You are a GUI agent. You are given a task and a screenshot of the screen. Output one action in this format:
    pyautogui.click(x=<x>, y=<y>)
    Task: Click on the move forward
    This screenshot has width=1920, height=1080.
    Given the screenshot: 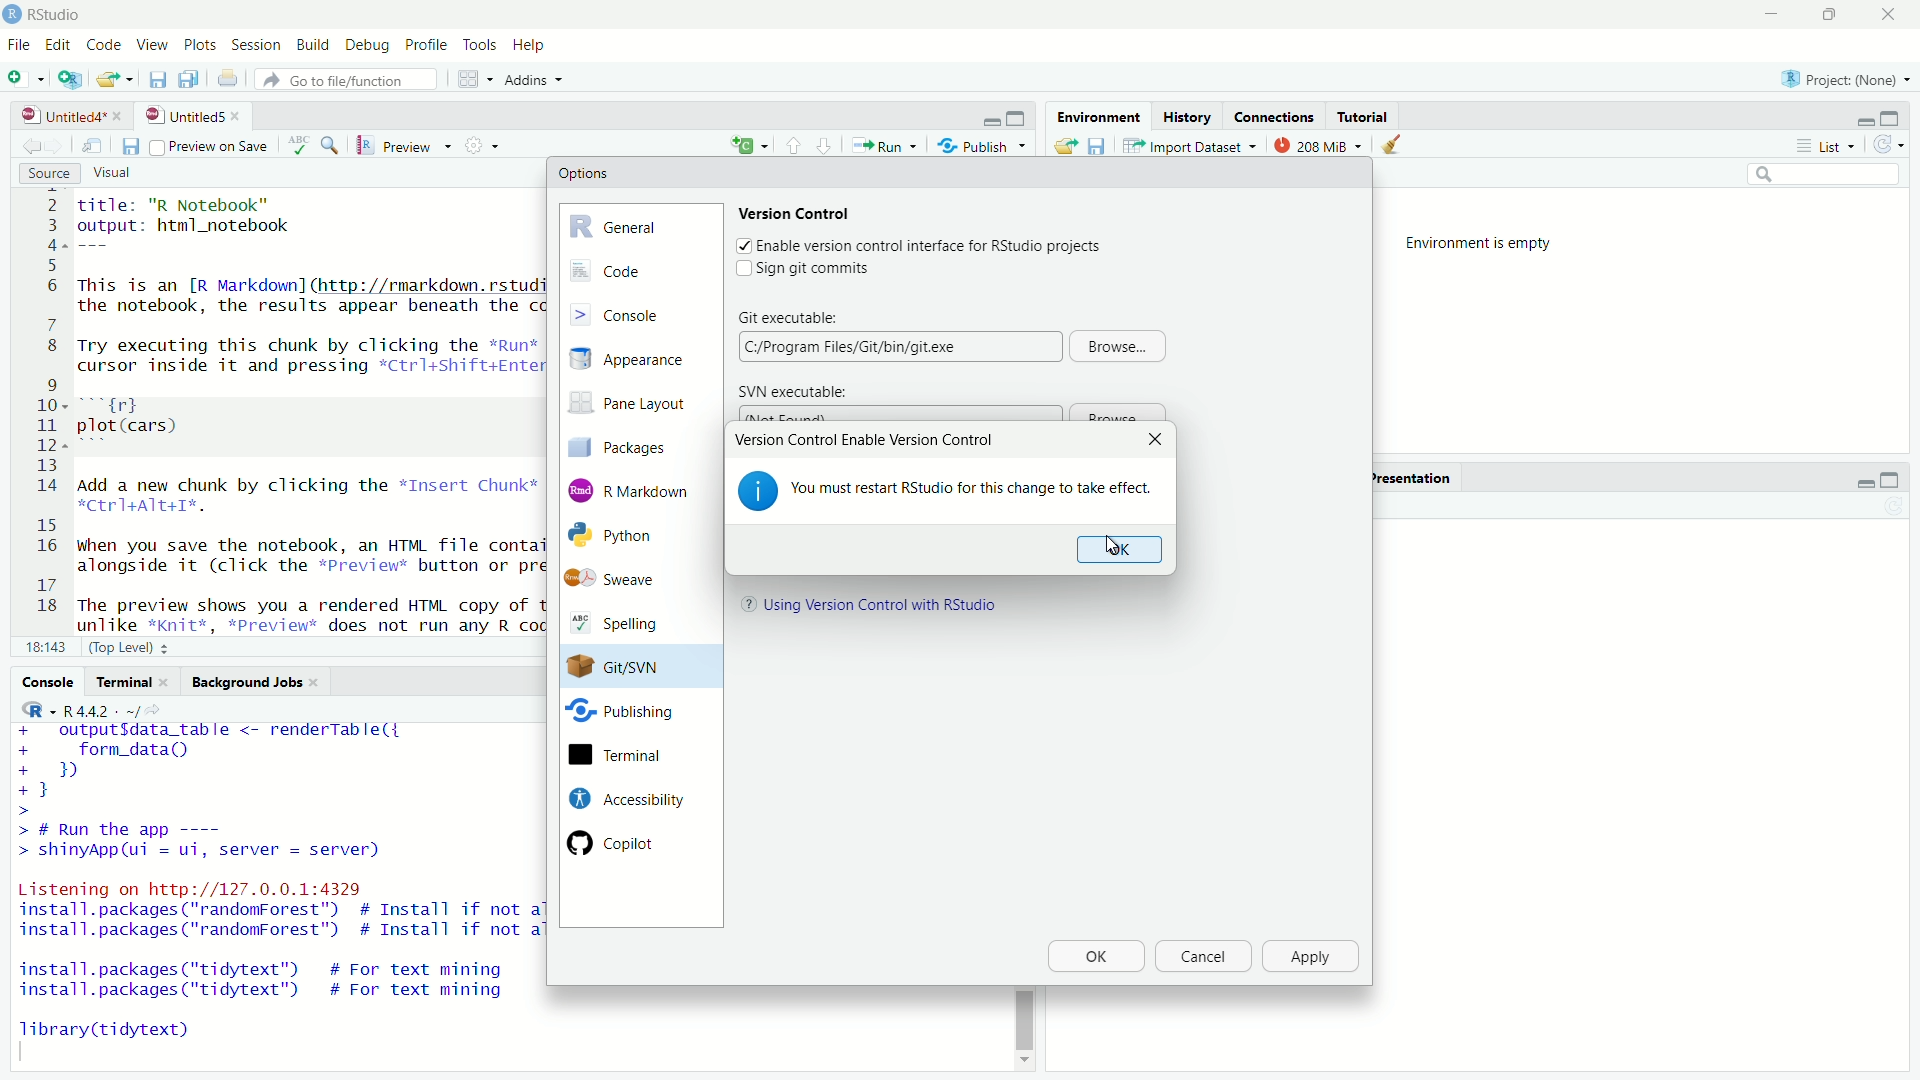 What is the action you would take?
    pyautogui.click(x=28, y=146)
    